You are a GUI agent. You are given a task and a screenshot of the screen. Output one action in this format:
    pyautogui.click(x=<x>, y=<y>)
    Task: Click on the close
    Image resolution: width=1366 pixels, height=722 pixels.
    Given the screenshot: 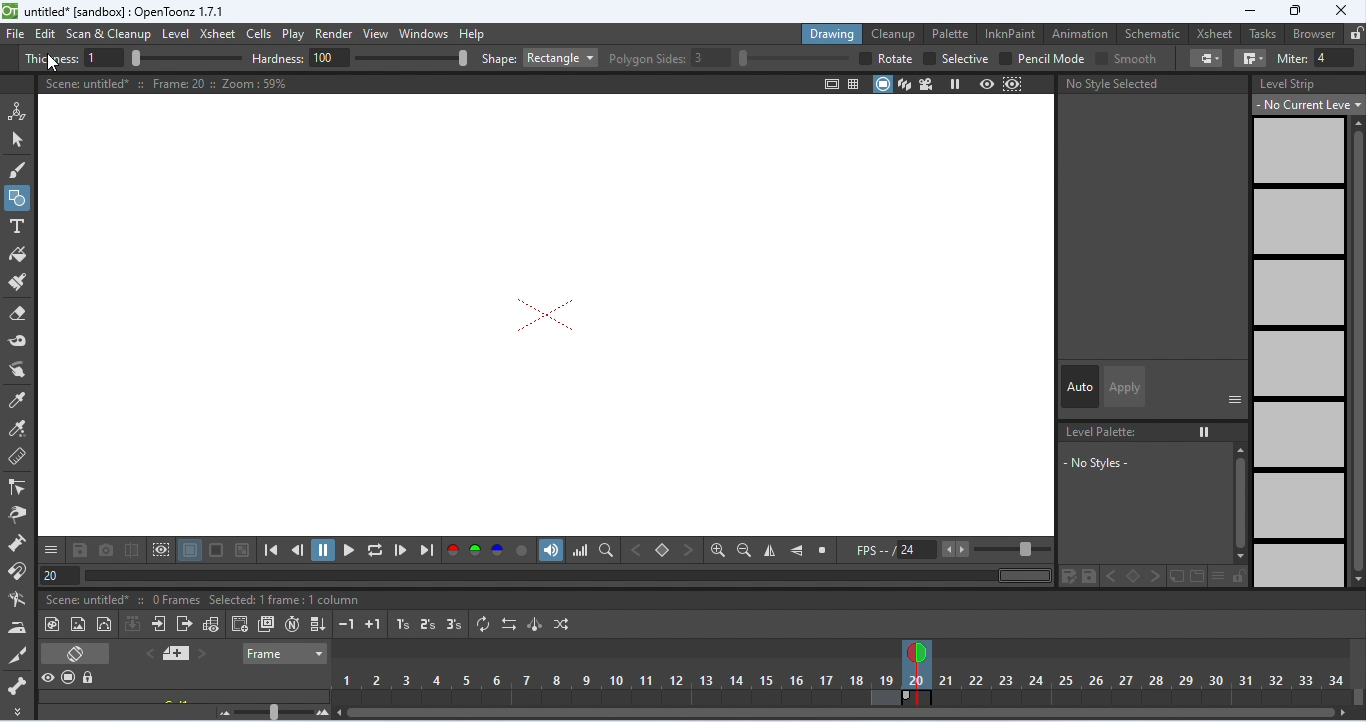 What is the action you would take?
    pyautogui.click(x=1340, y=10)
    